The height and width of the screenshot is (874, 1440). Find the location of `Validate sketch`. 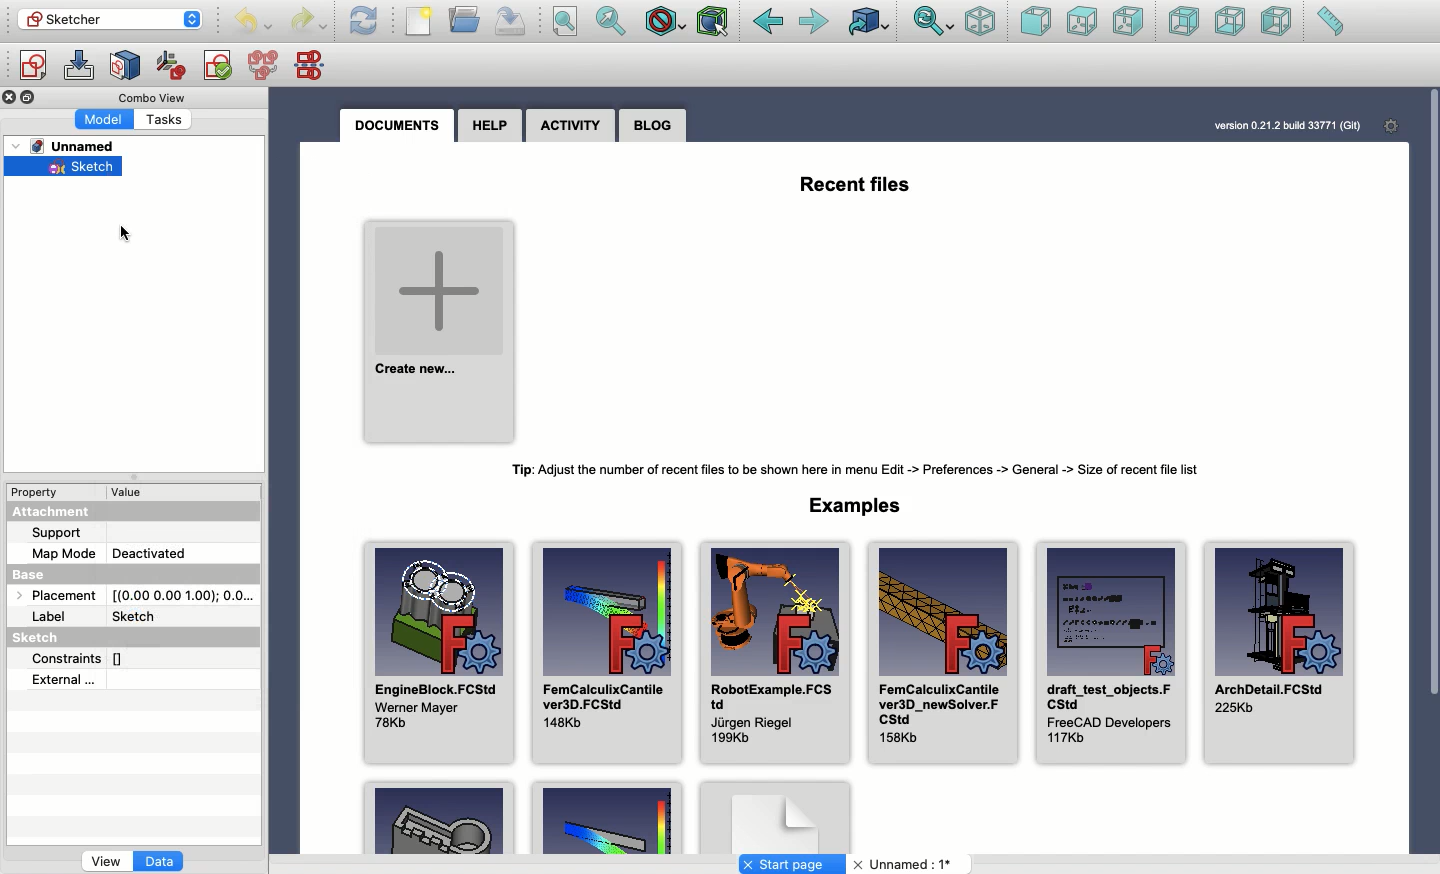

Validate sketch is located at coordinates (218, 69).